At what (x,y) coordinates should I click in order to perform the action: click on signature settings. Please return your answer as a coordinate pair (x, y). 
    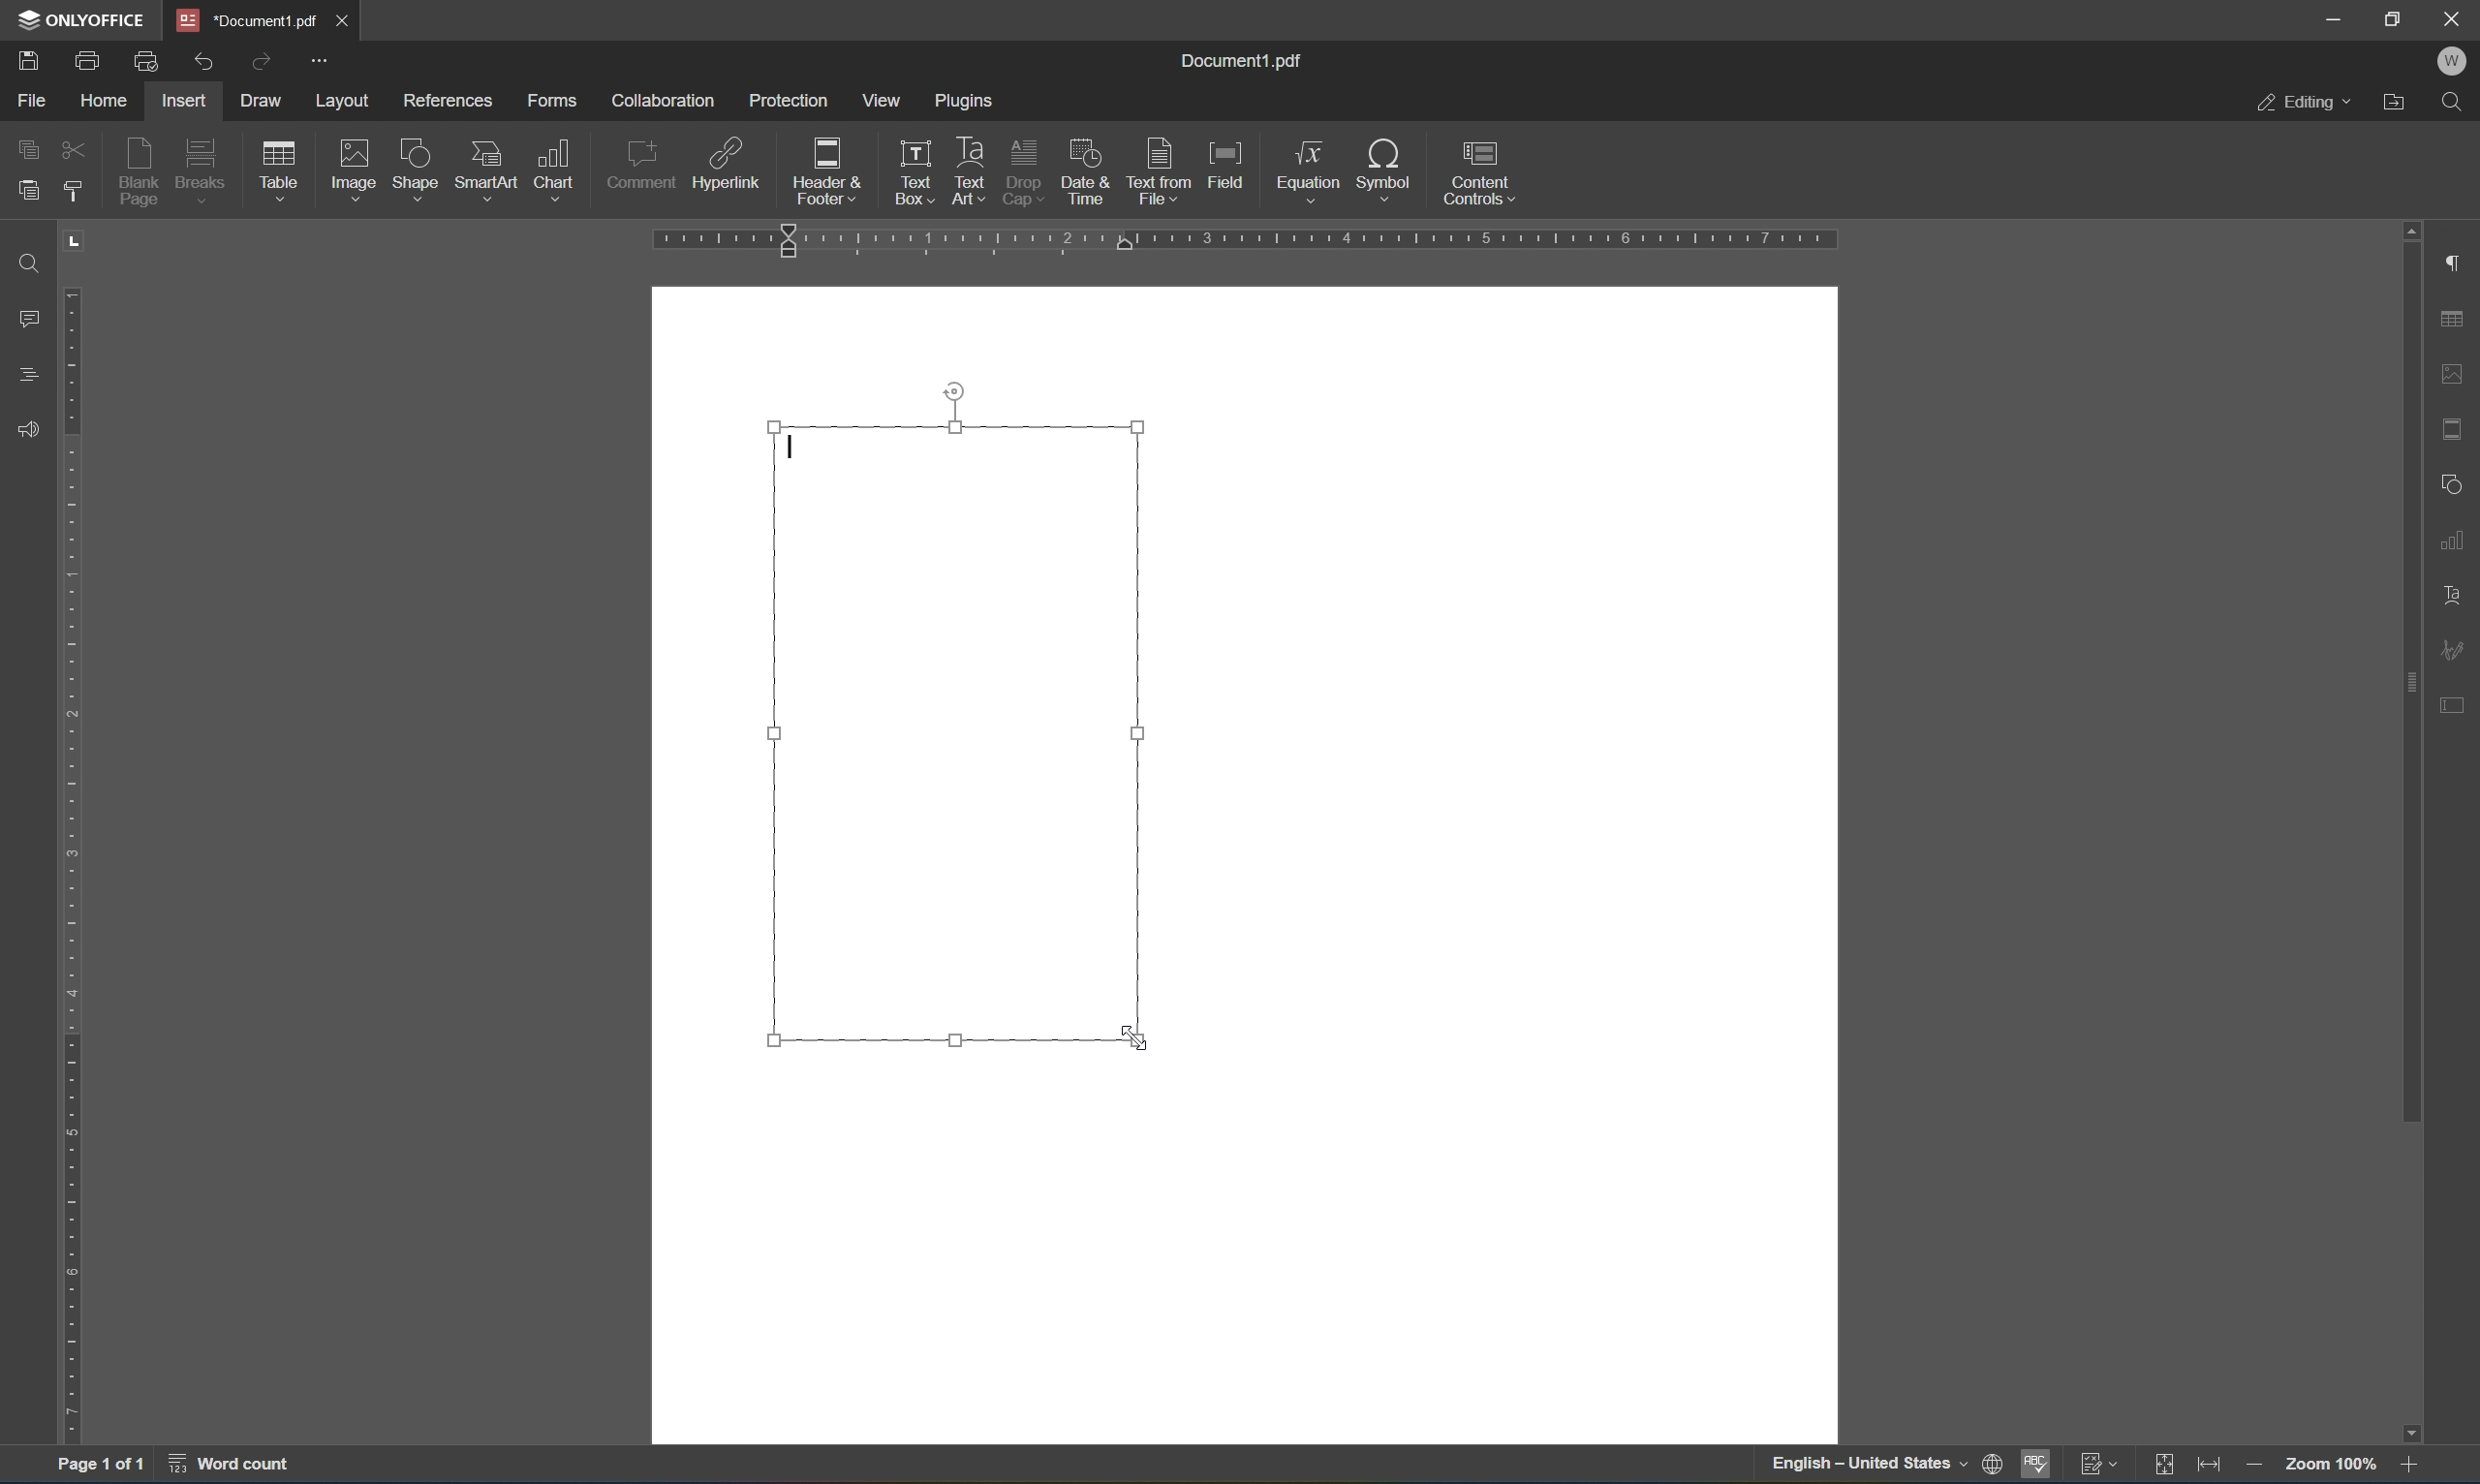
    Looking at the image, I should click on (2450, 649).